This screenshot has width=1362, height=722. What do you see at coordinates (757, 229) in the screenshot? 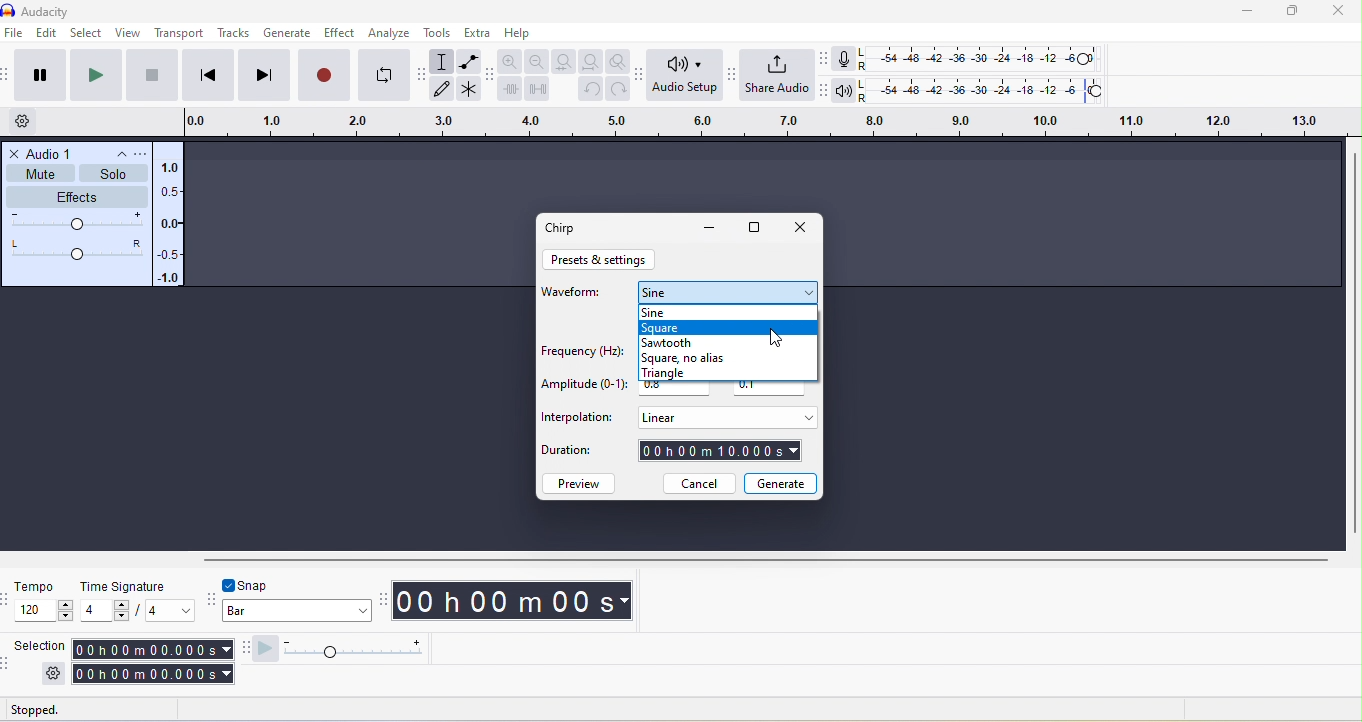
I see `maximize` at bounding box center [757, 229].